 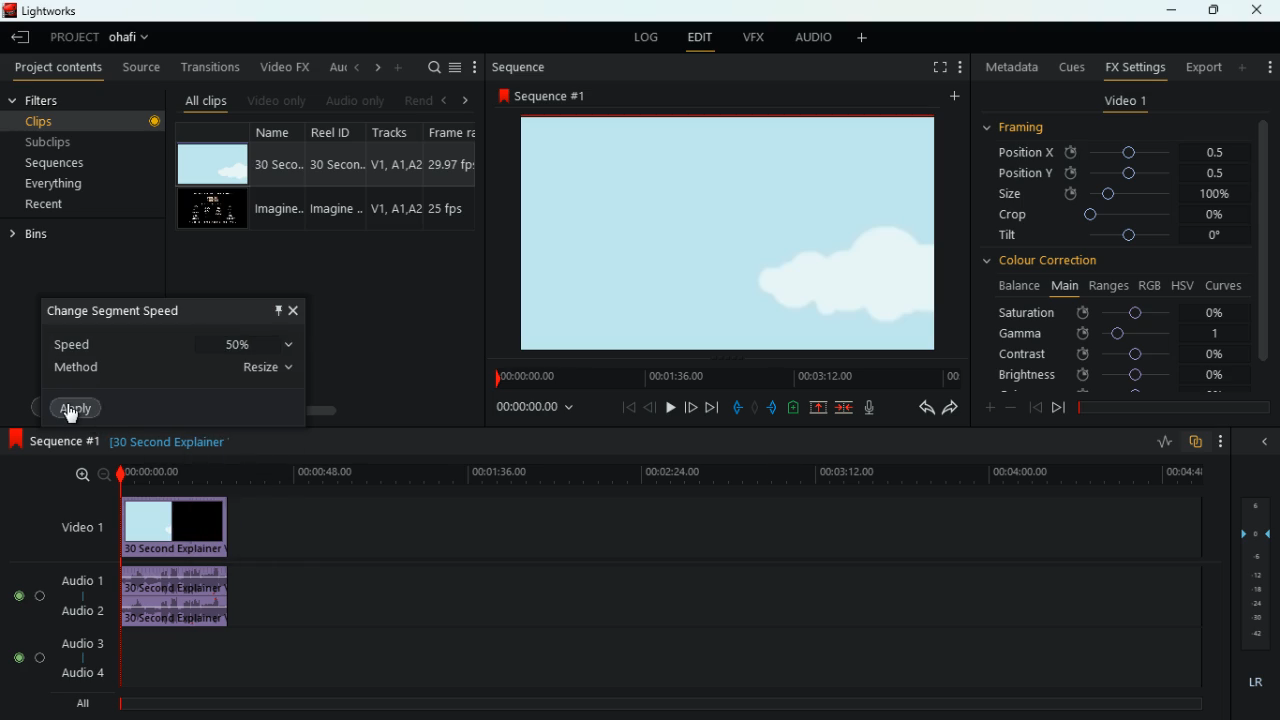 What do you see at coordinates (1113, 217) in the screenshot?
I see `crop` at bounding box center [1113, 217].